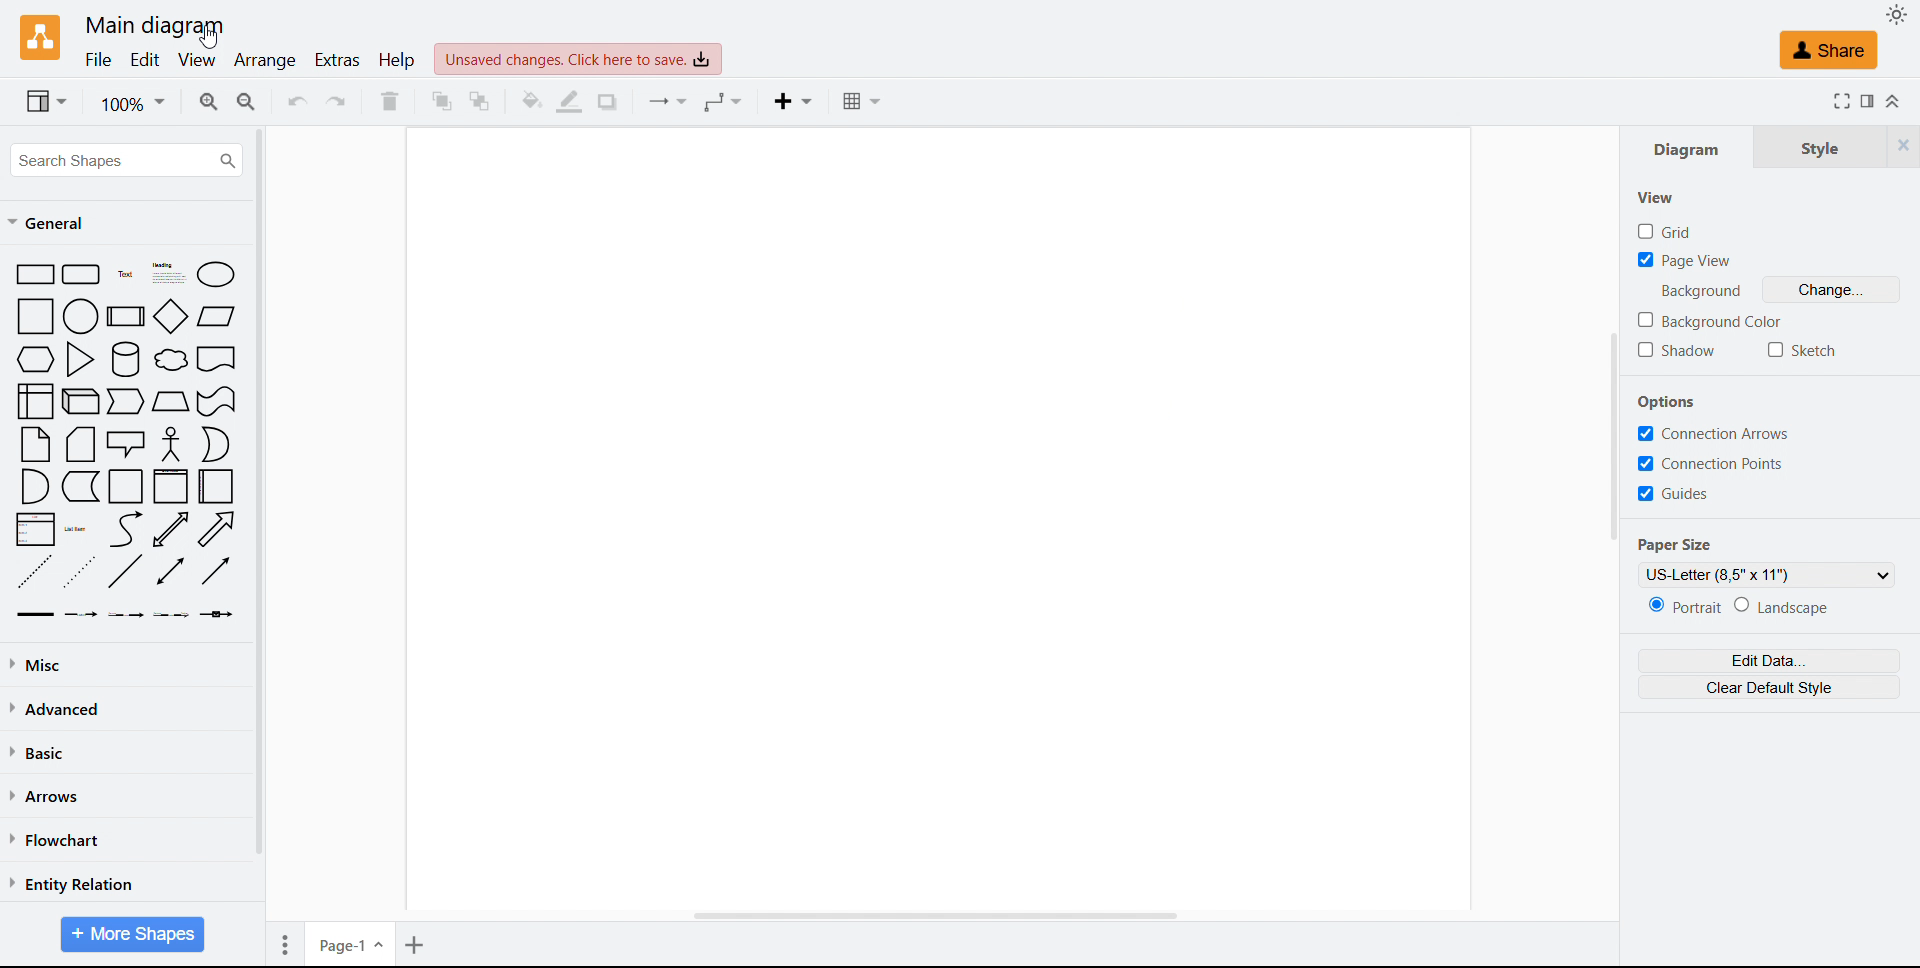 The image size is (1920, 968). Describe the element at coordinates (209, 102) in the screenshot. I see `Zoom in ` at that location.